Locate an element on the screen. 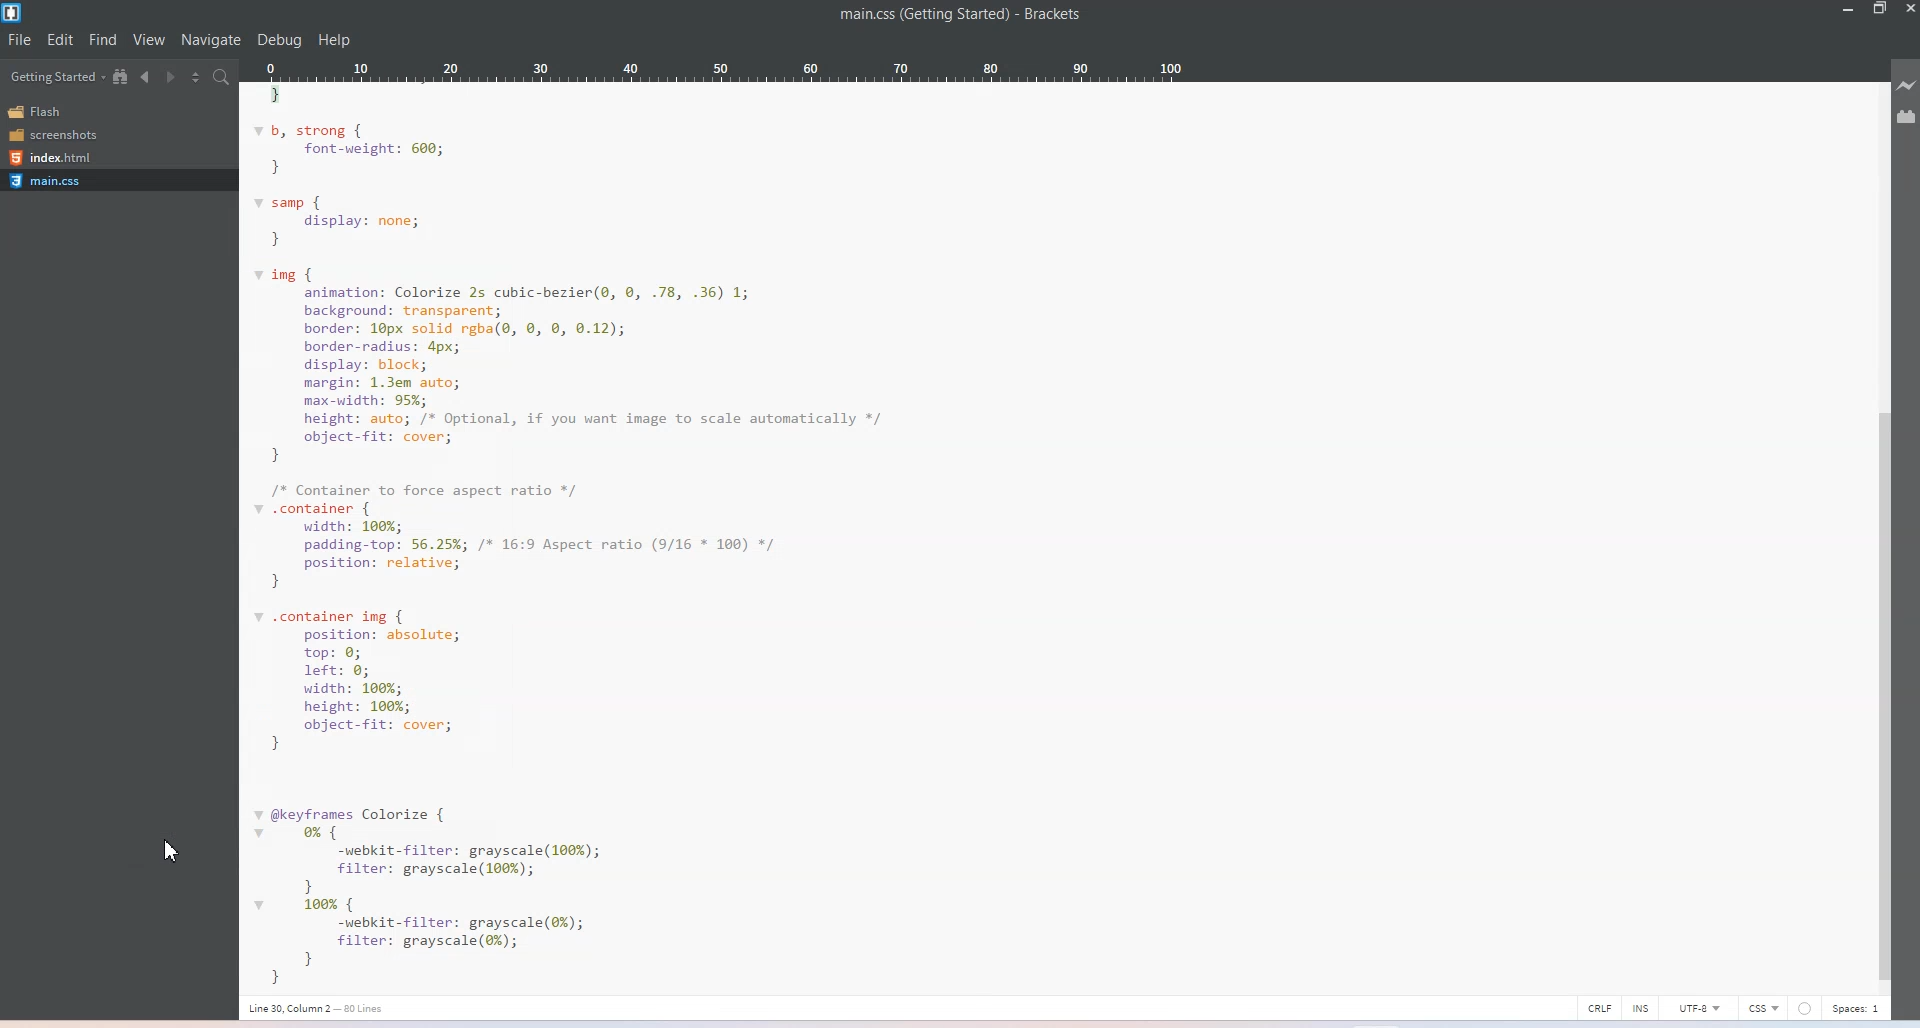 The height and width of the screenshot is (1028, 1920). No linter available is located at coordinates (1808, 1009).